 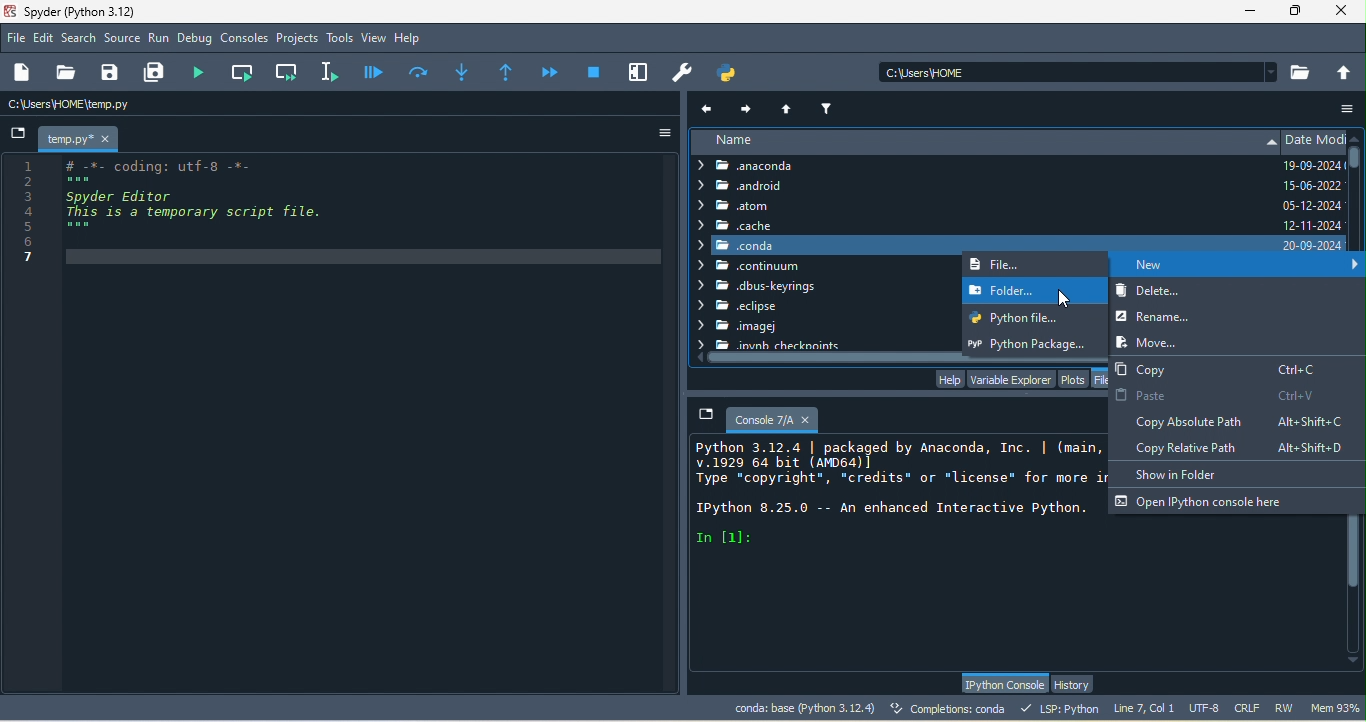 I want to click on browse, so click(x=1302, y=72).